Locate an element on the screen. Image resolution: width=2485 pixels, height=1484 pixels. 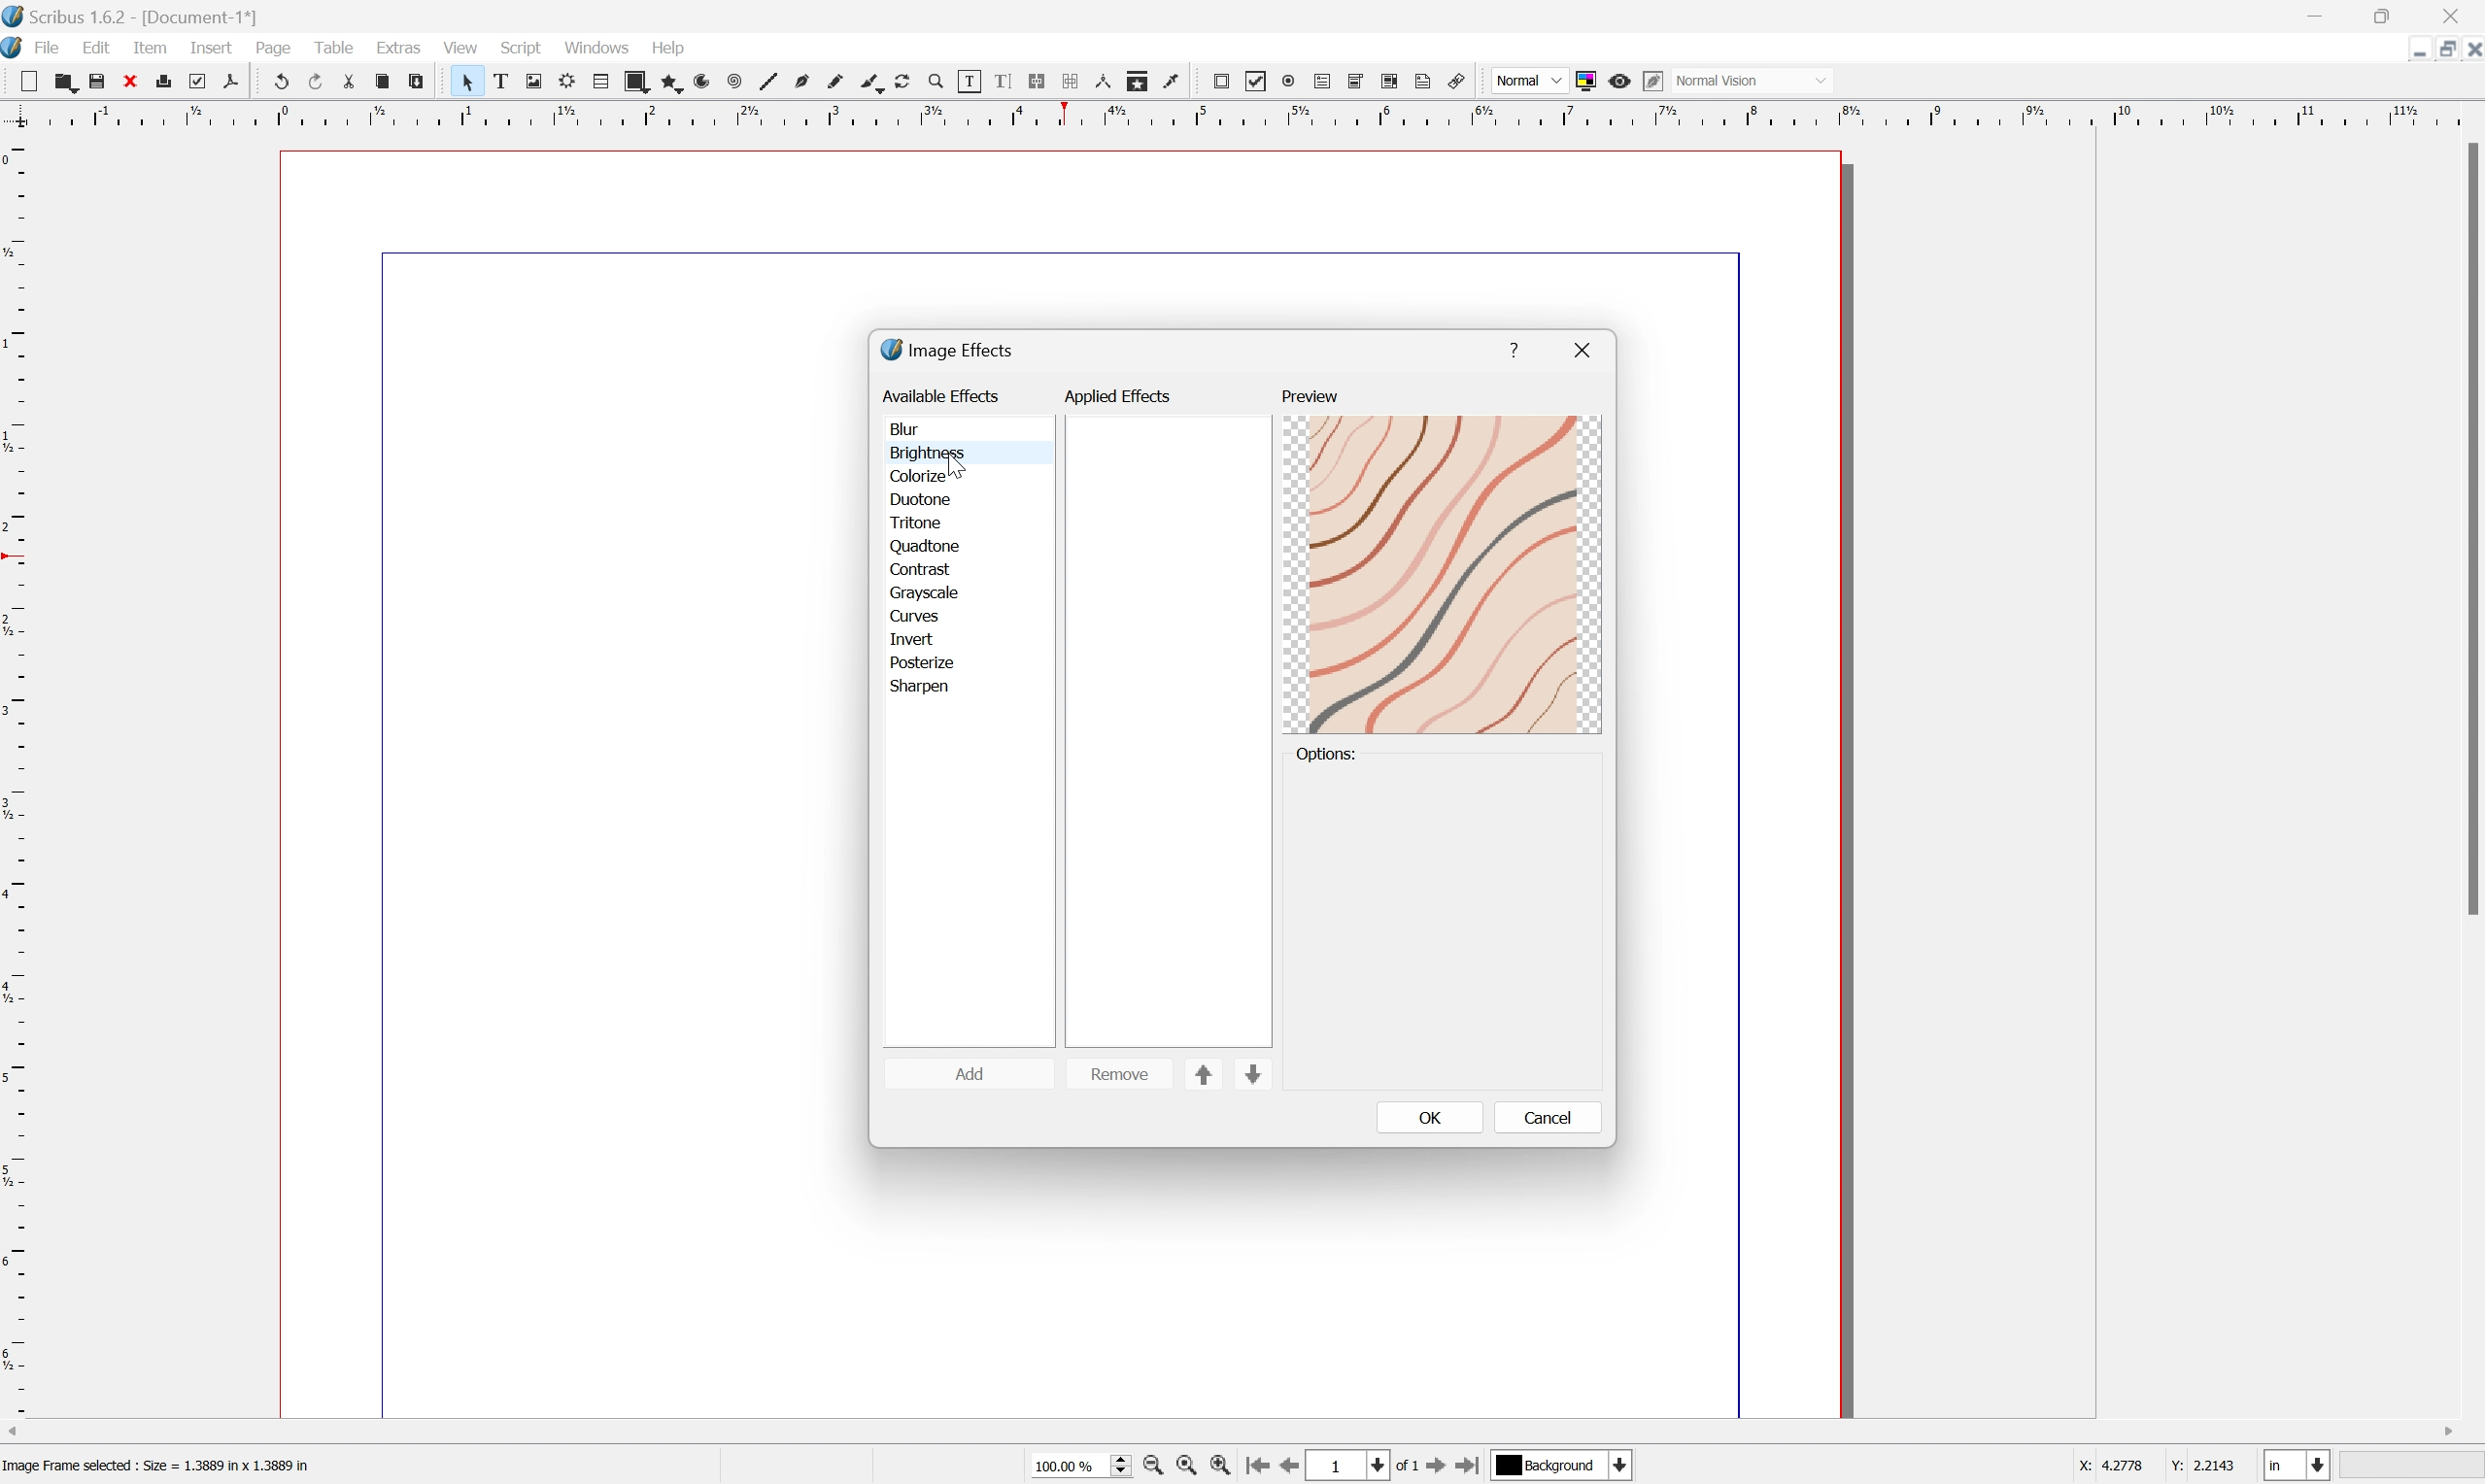
Last Page is located at coordinates (1475, 1465).